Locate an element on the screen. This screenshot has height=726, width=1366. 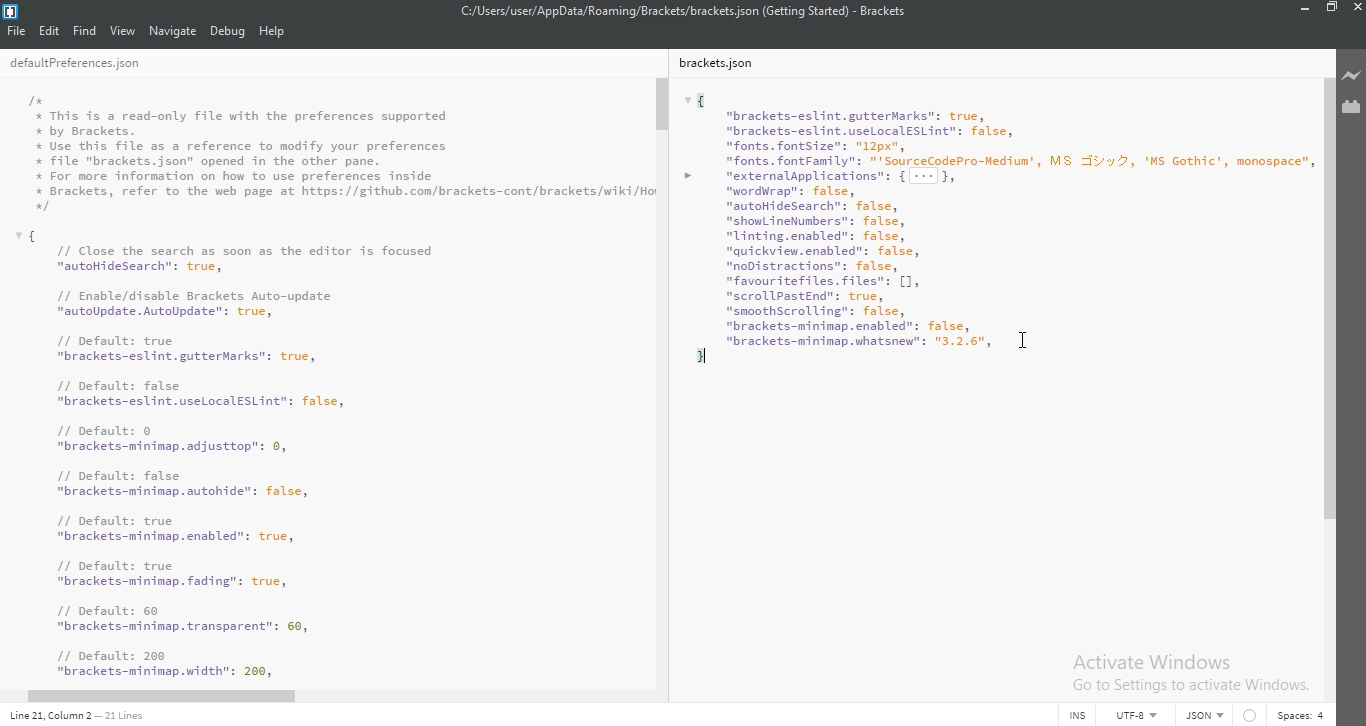
View  is located at coordinates (123, 30).